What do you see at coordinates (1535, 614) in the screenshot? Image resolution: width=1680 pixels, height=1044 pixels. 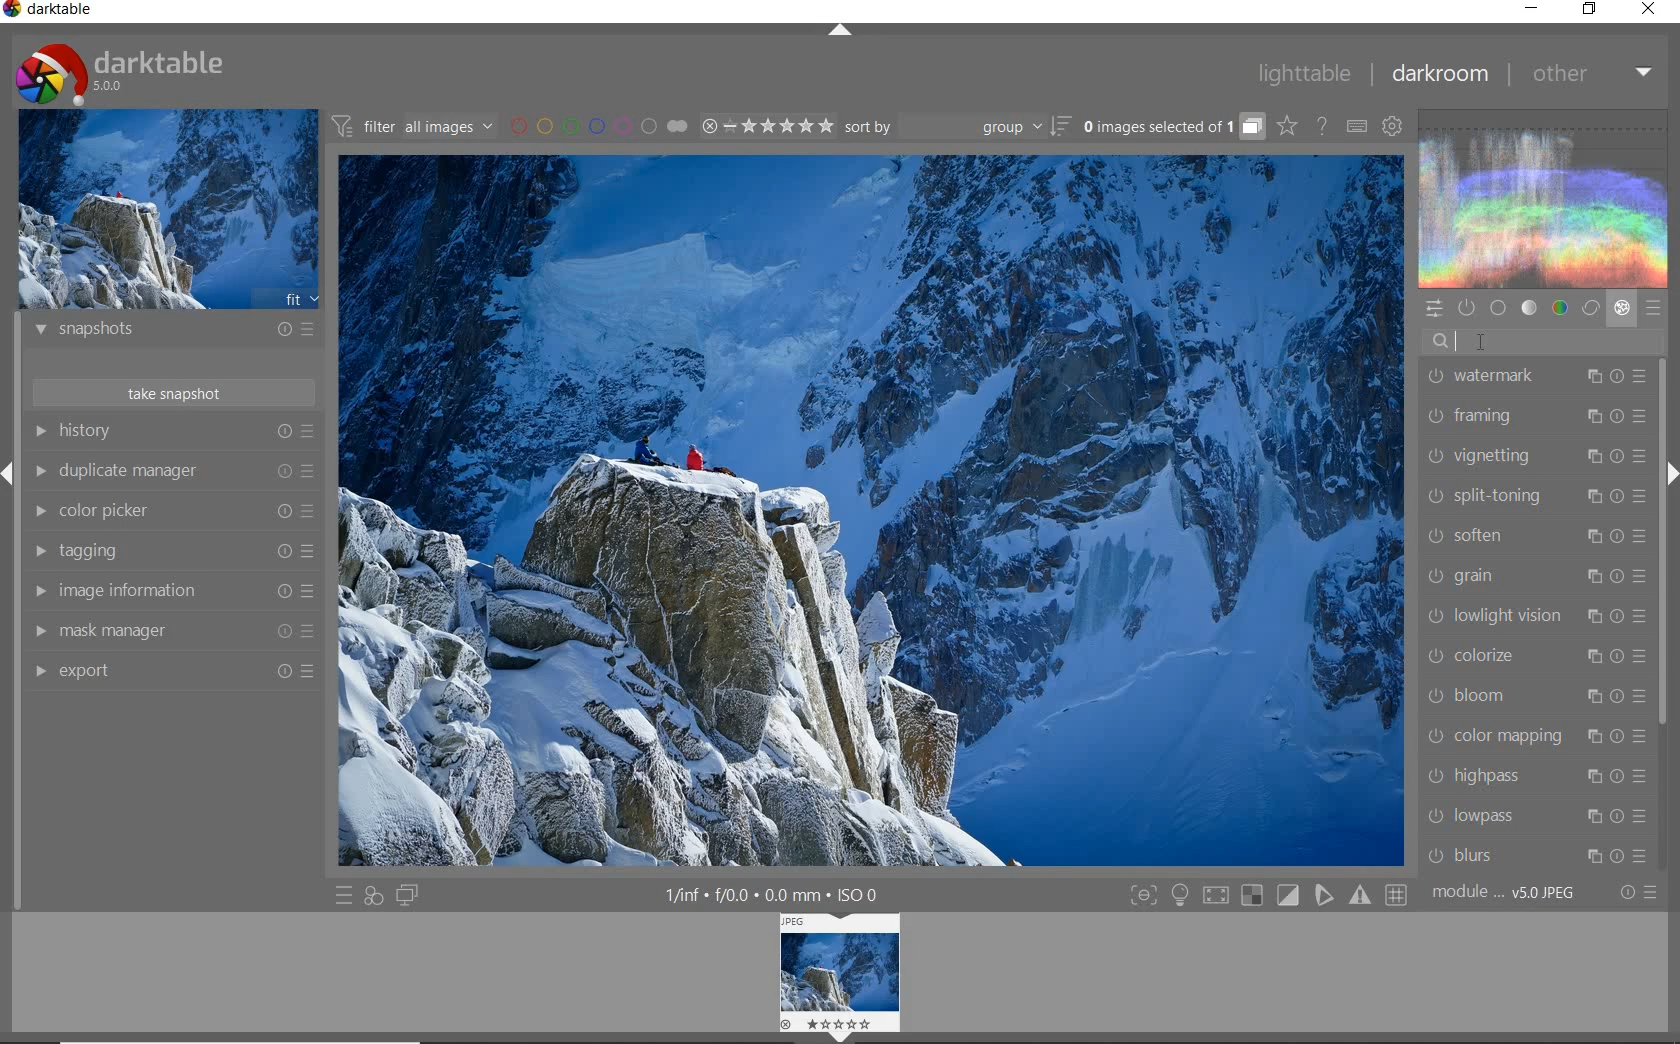 I see `lowlight vision` at bounding box center [1535, 614].